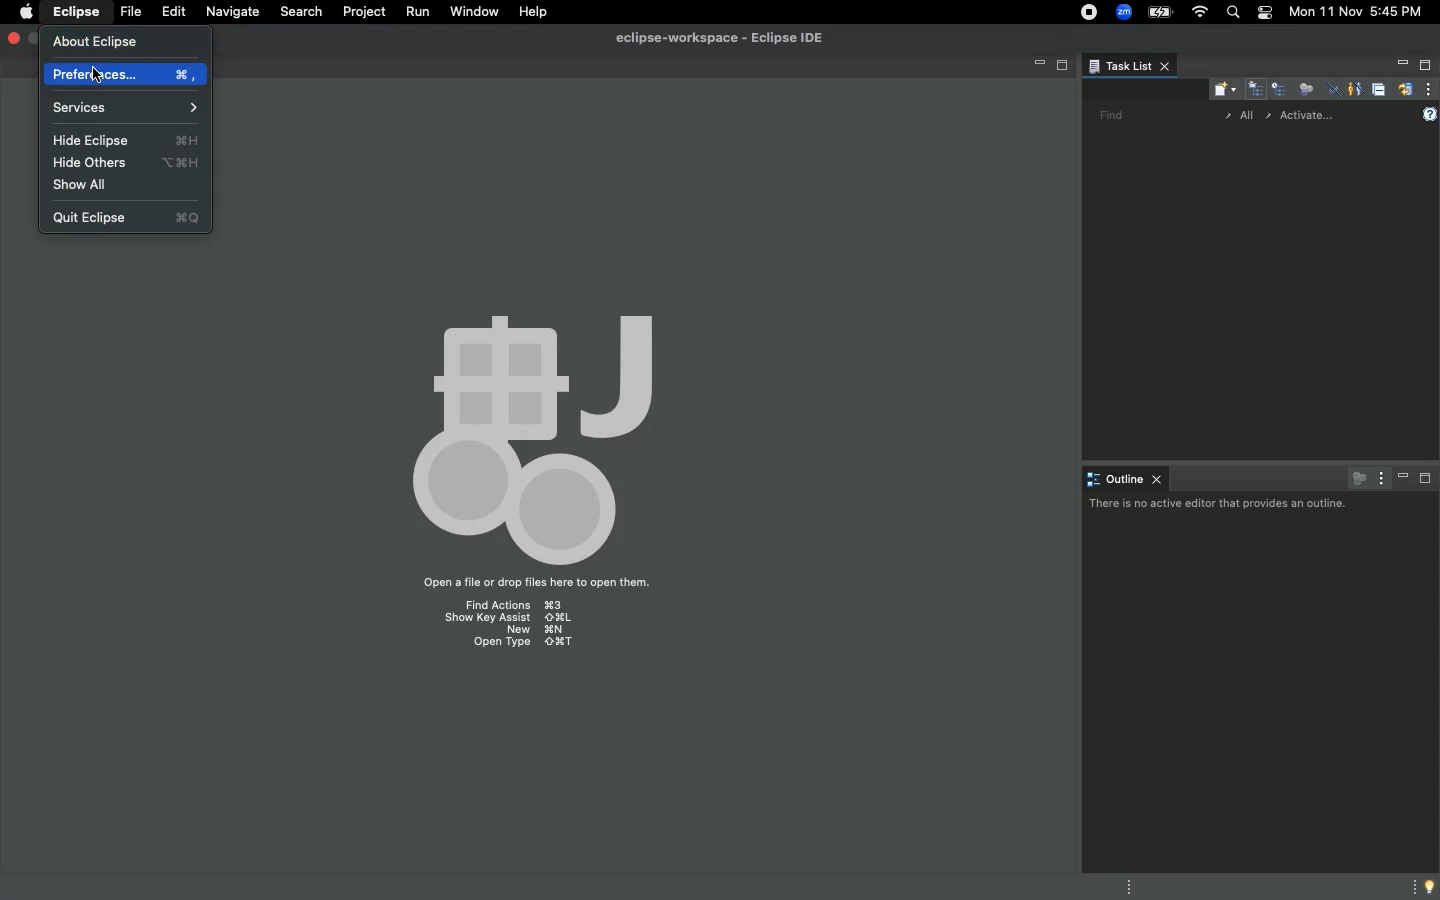  I want to click on Recording, so click(1085, 12).